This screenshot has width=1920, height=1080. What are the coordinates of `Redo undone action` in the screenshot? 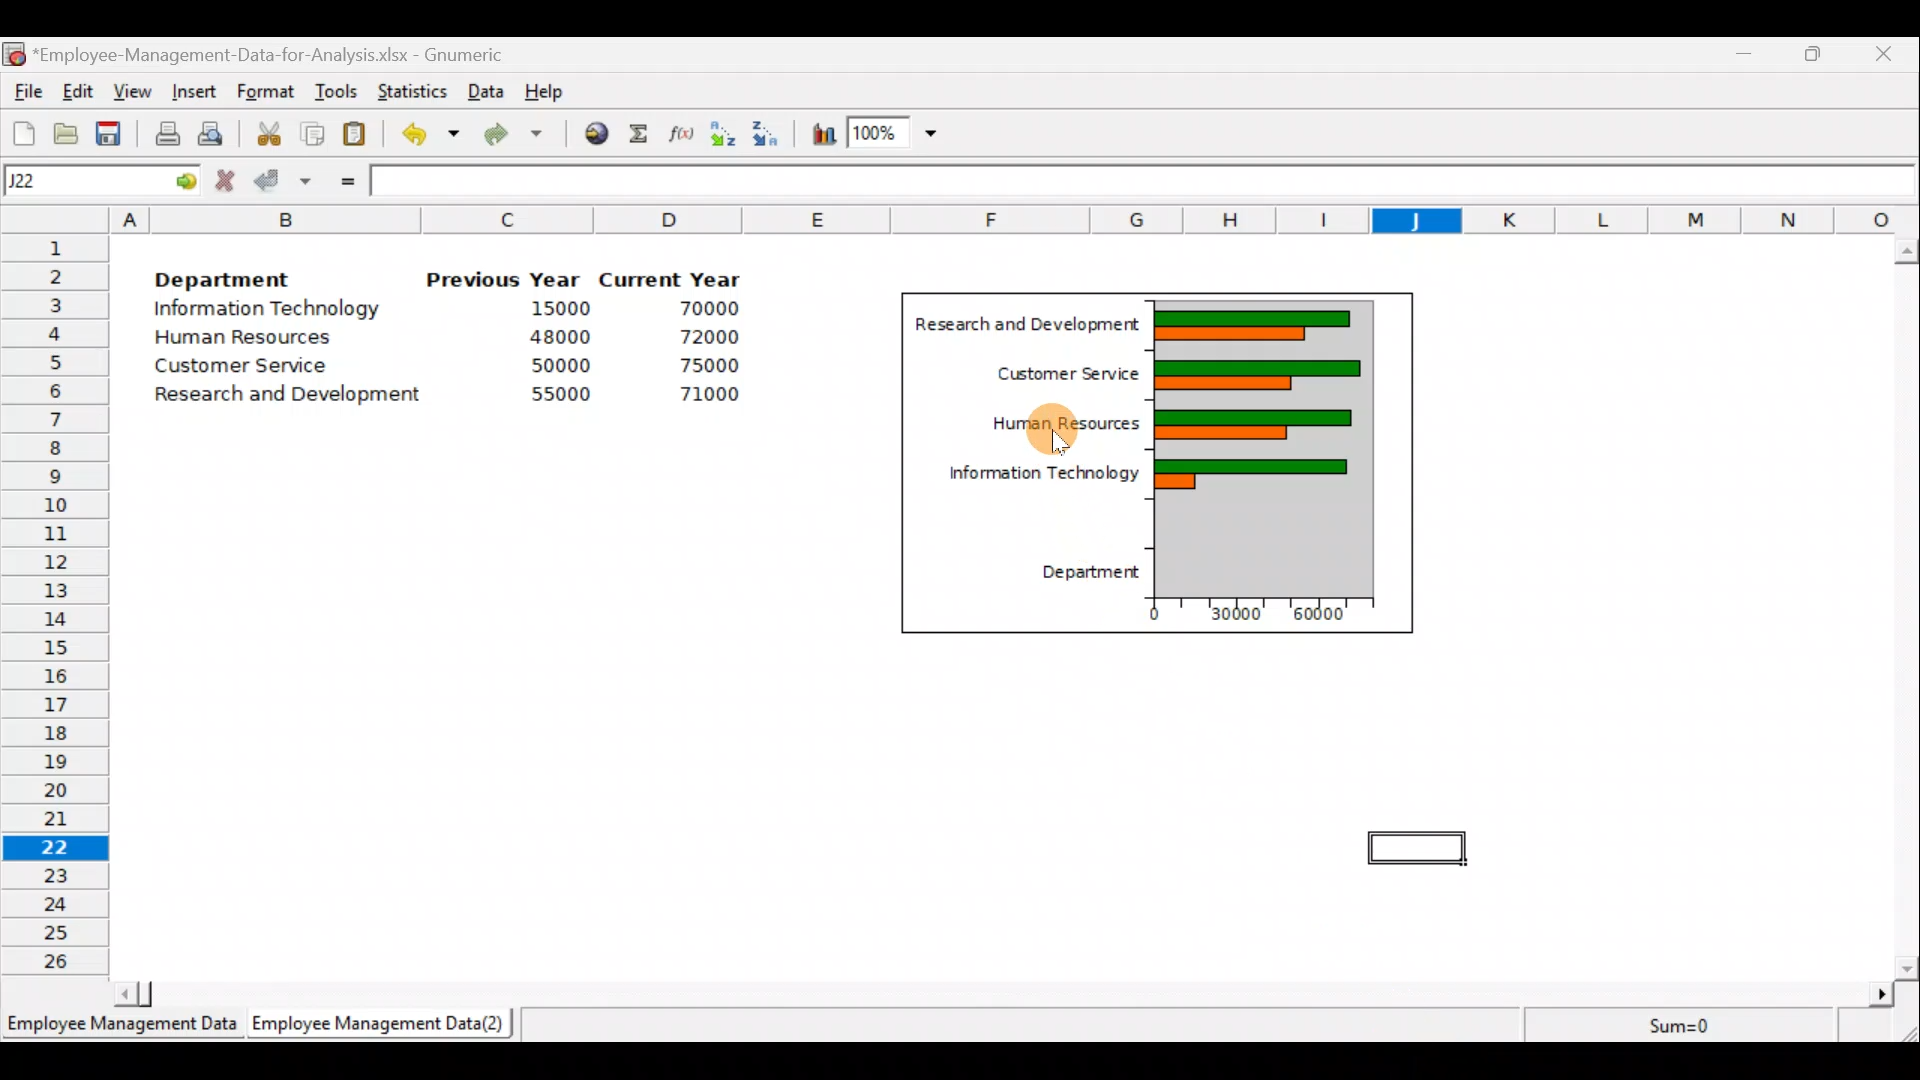 It's located at (524, 136).